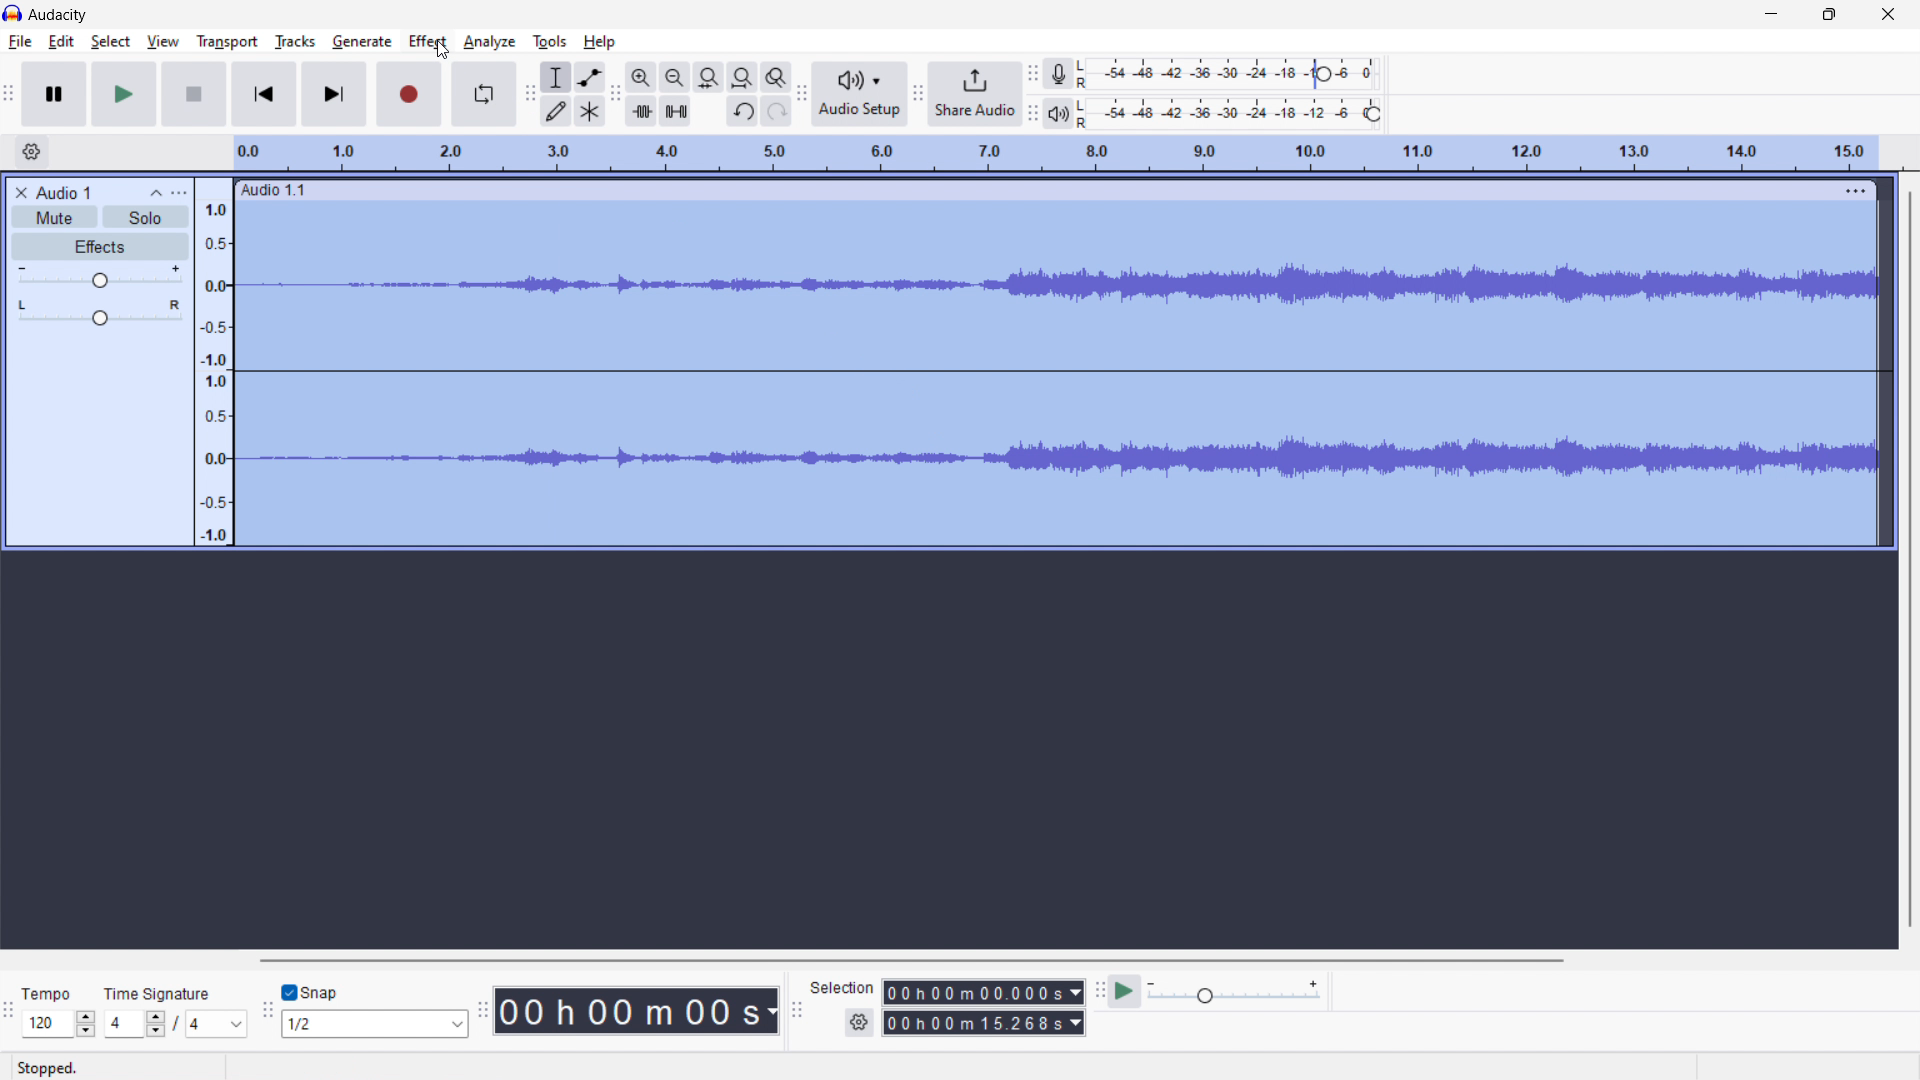 This screenshot has height=1080, width=1920. What do you see at coordinates (126, 94) in the screenshot?
I see `play` at bounding box center [126, 94].